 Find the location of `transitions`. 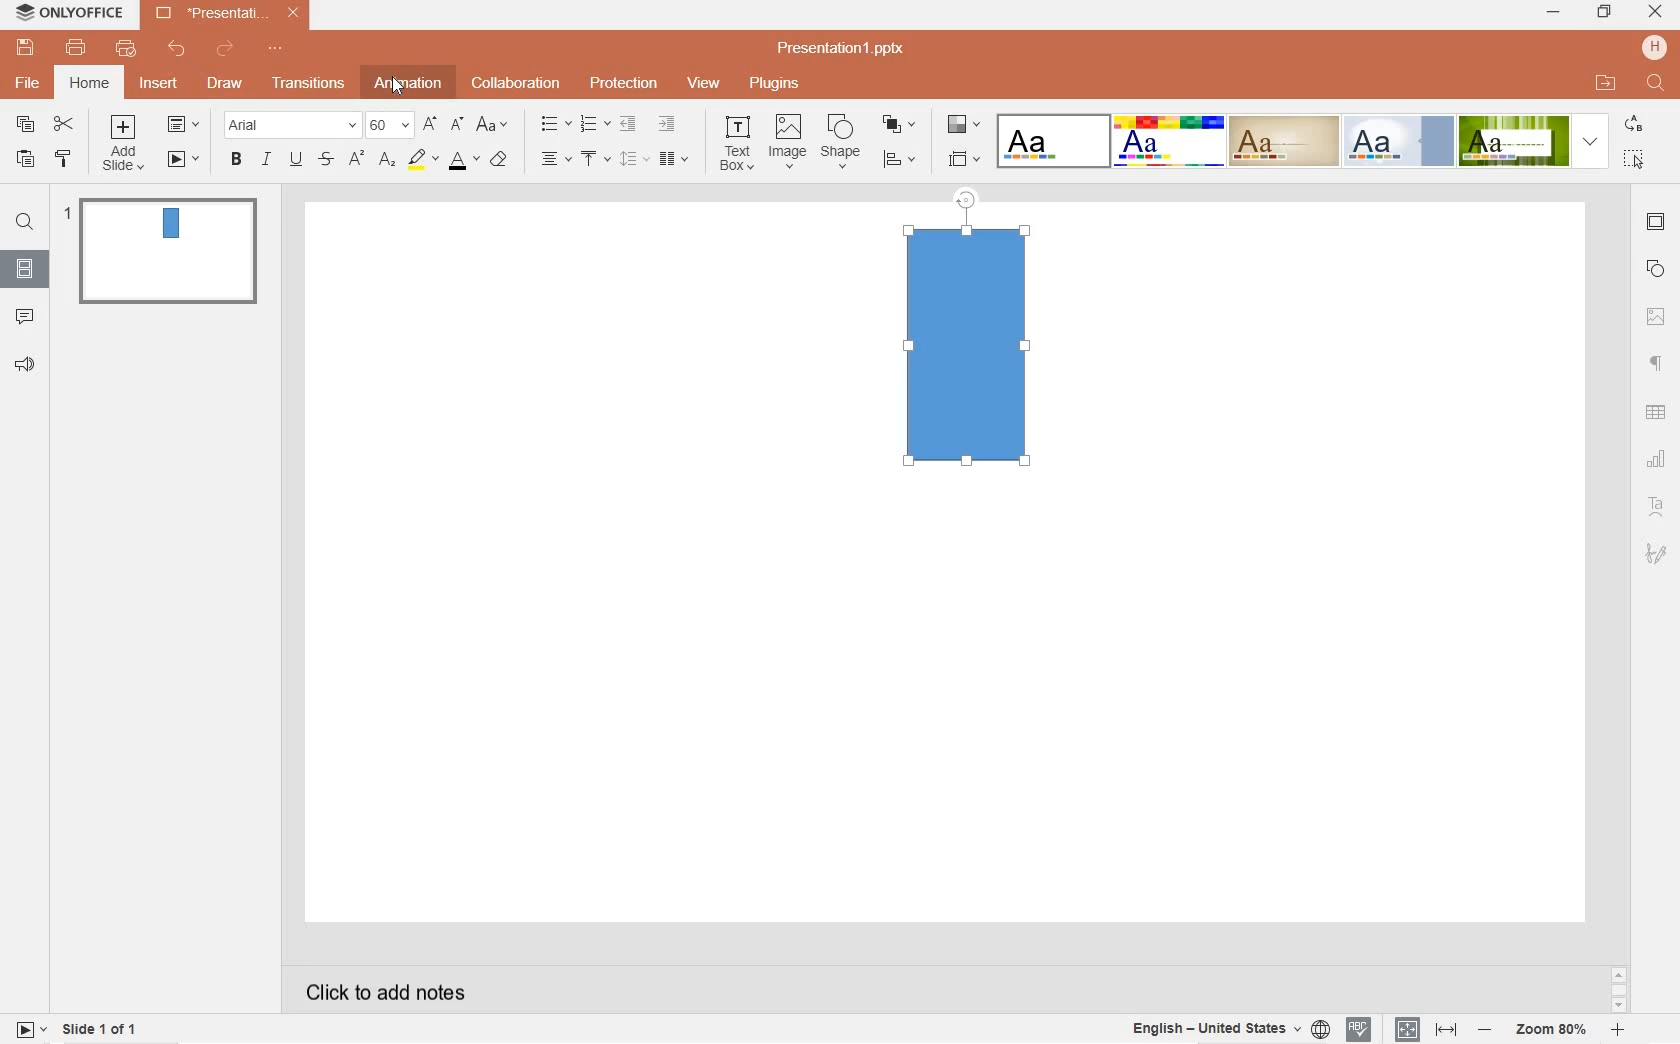

transitions is located at coordinates (305, 84).